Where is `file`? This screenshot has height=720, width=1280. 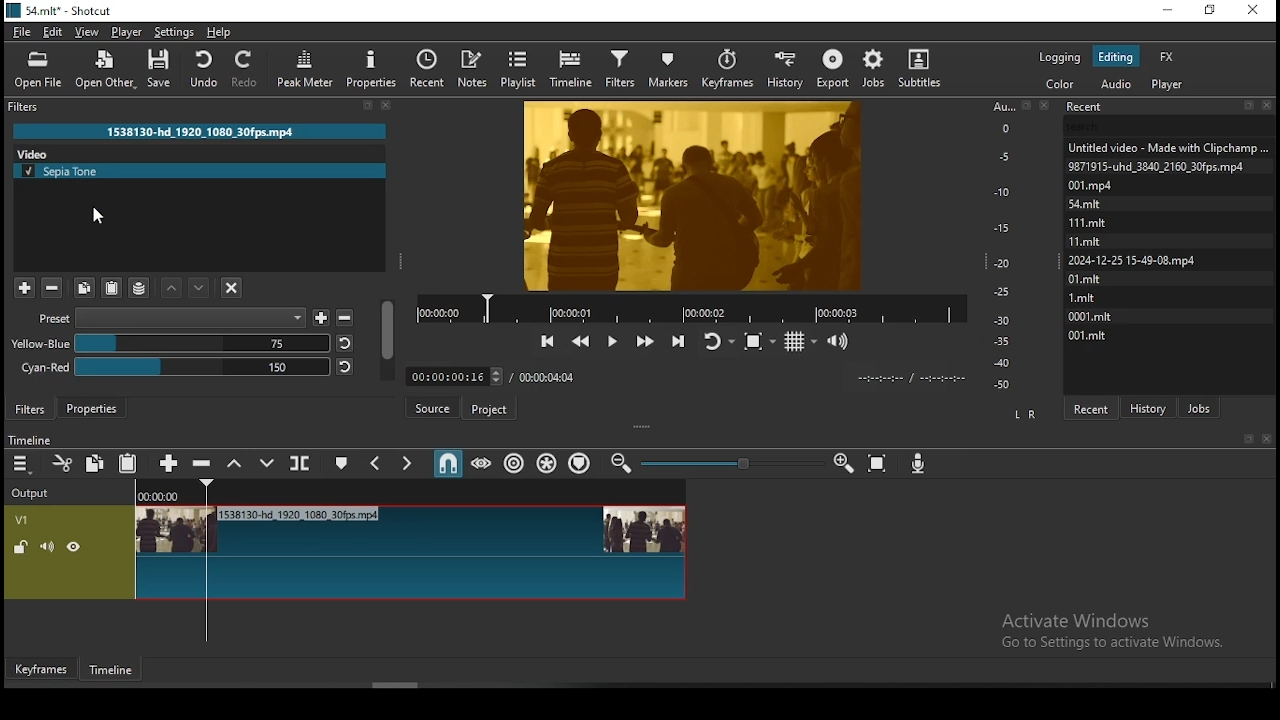 file is located at coordinates (22, 32).